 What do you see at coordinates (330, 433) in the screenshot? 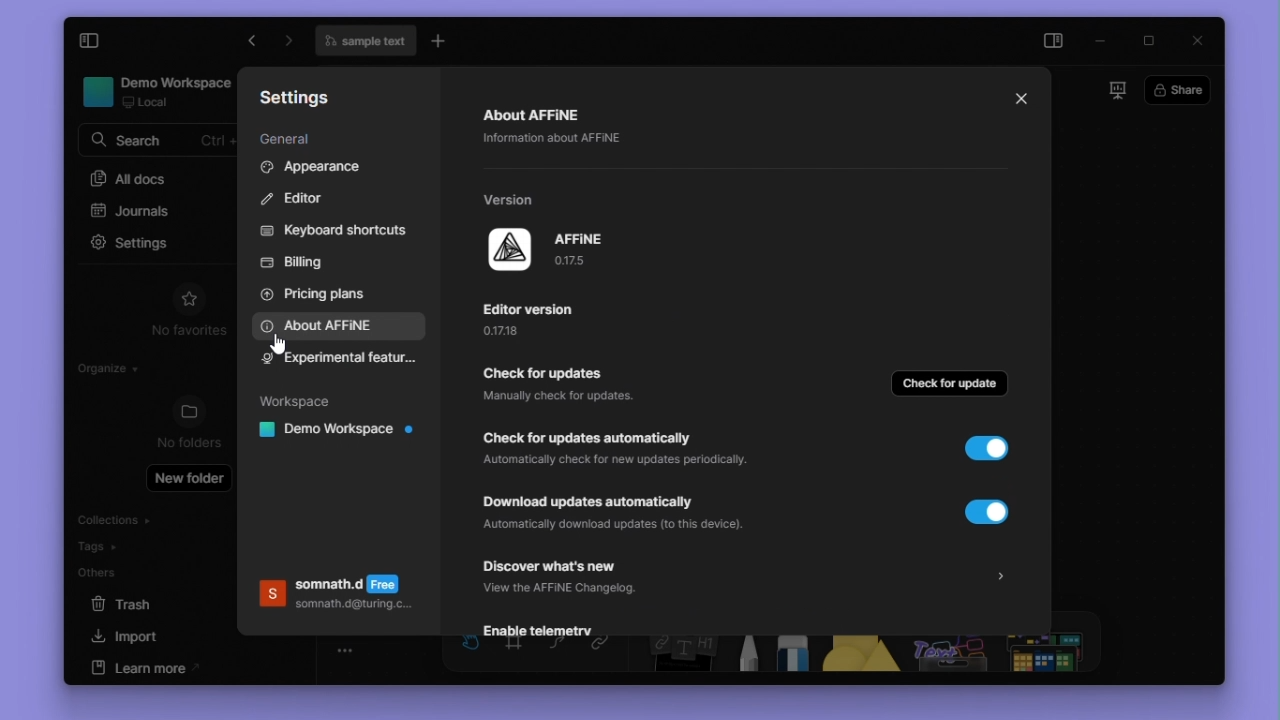
I see `Workspace name` at bounding box center [330, 433].